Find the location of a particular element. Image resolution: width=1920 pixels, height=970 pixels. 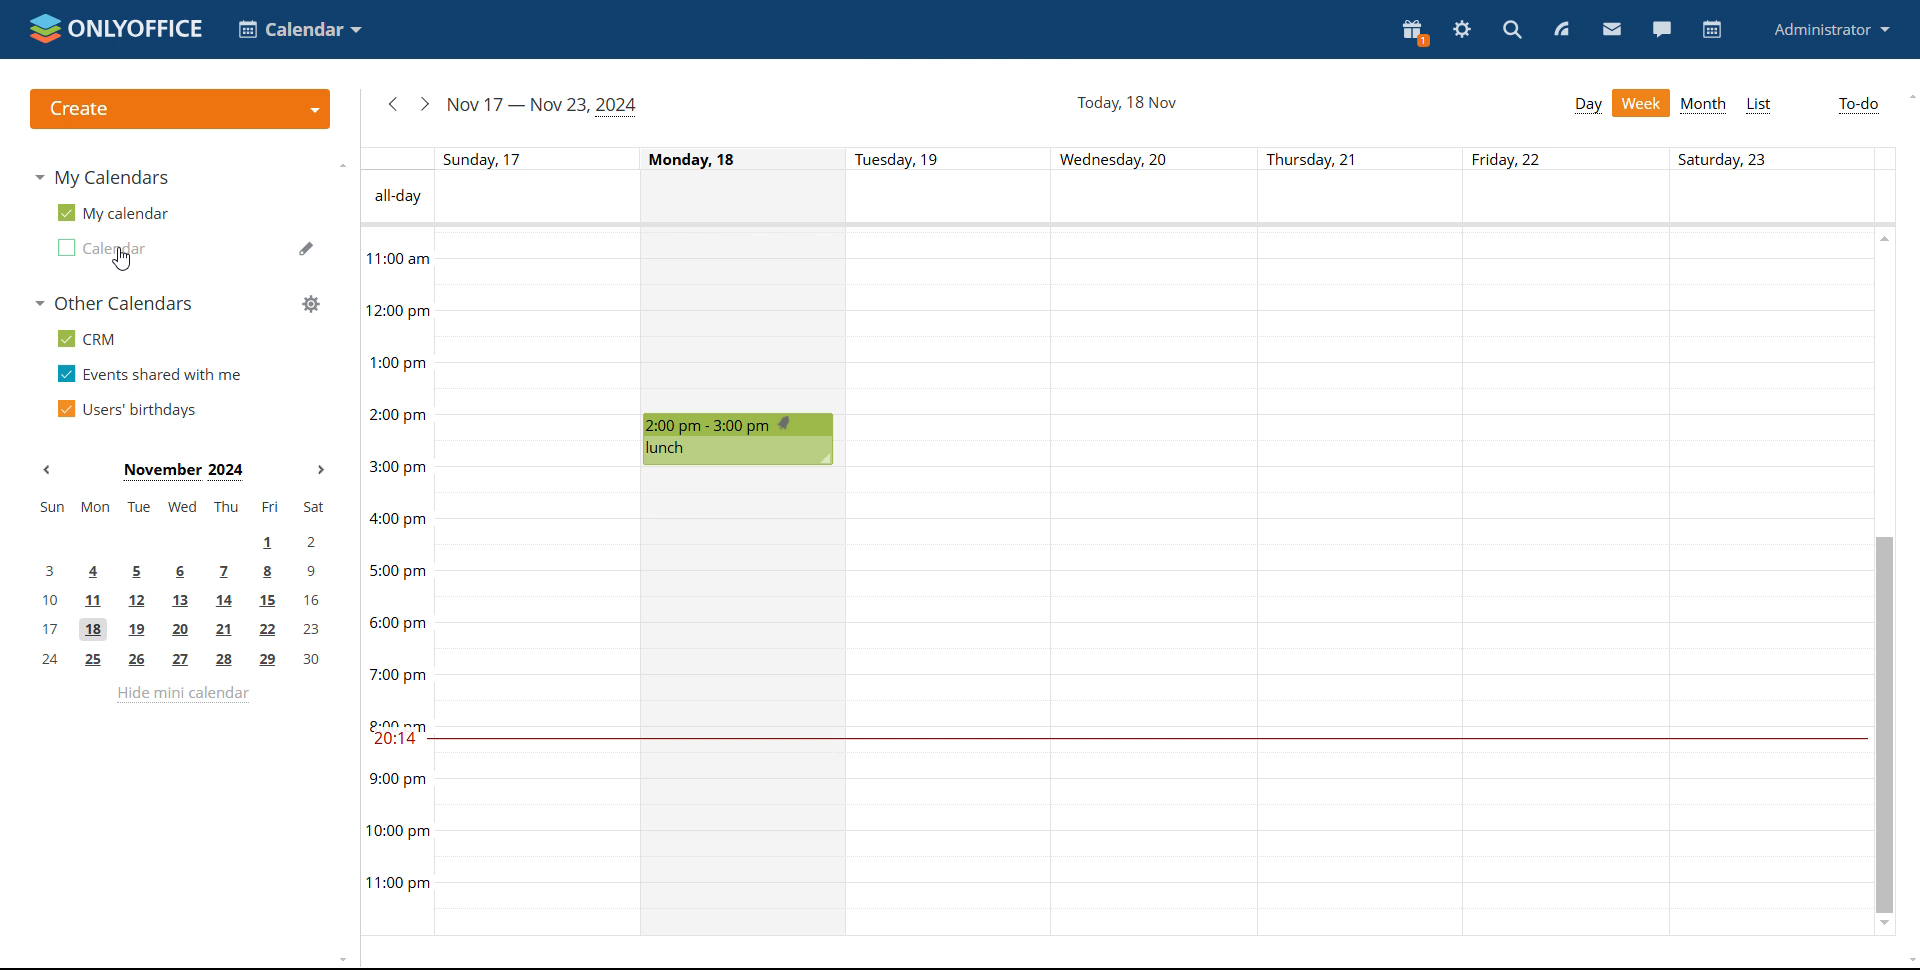

Sunday is located at coordinates (536, 582).